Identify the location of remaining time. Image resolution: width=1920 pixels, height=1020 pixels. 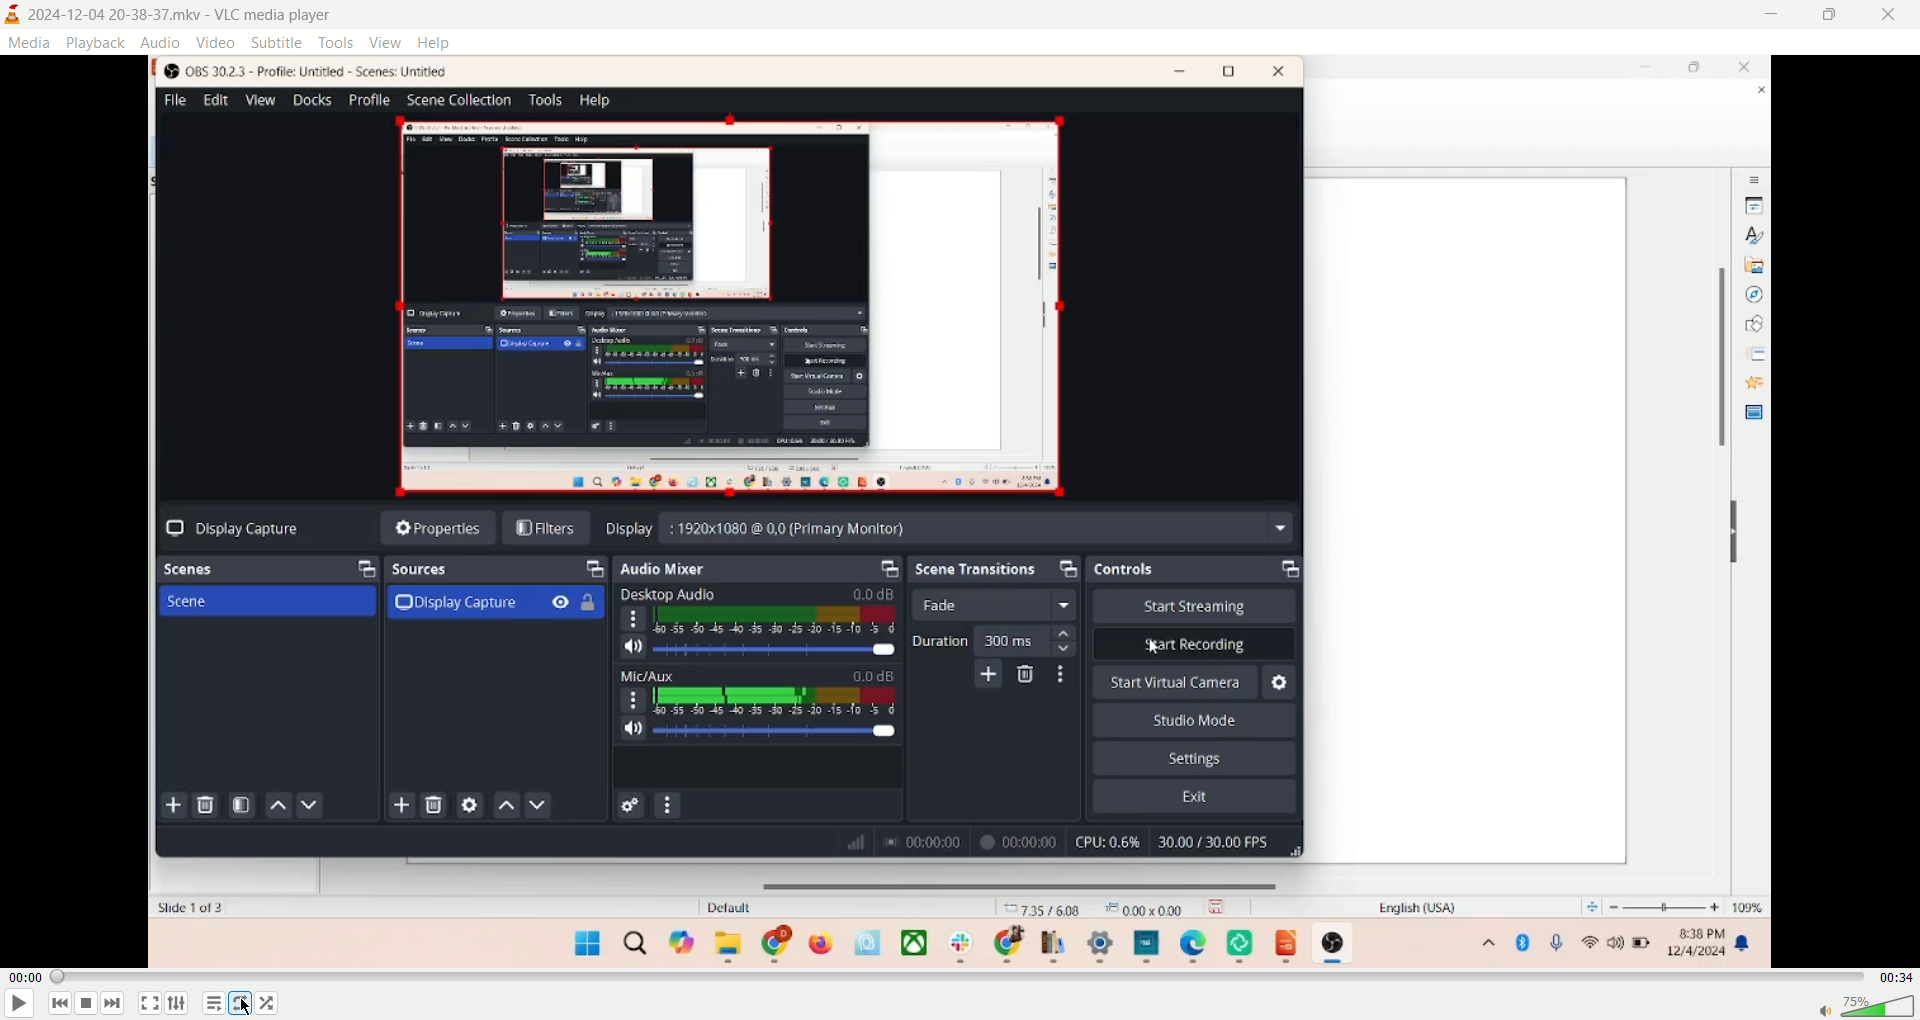
(1895, 976).